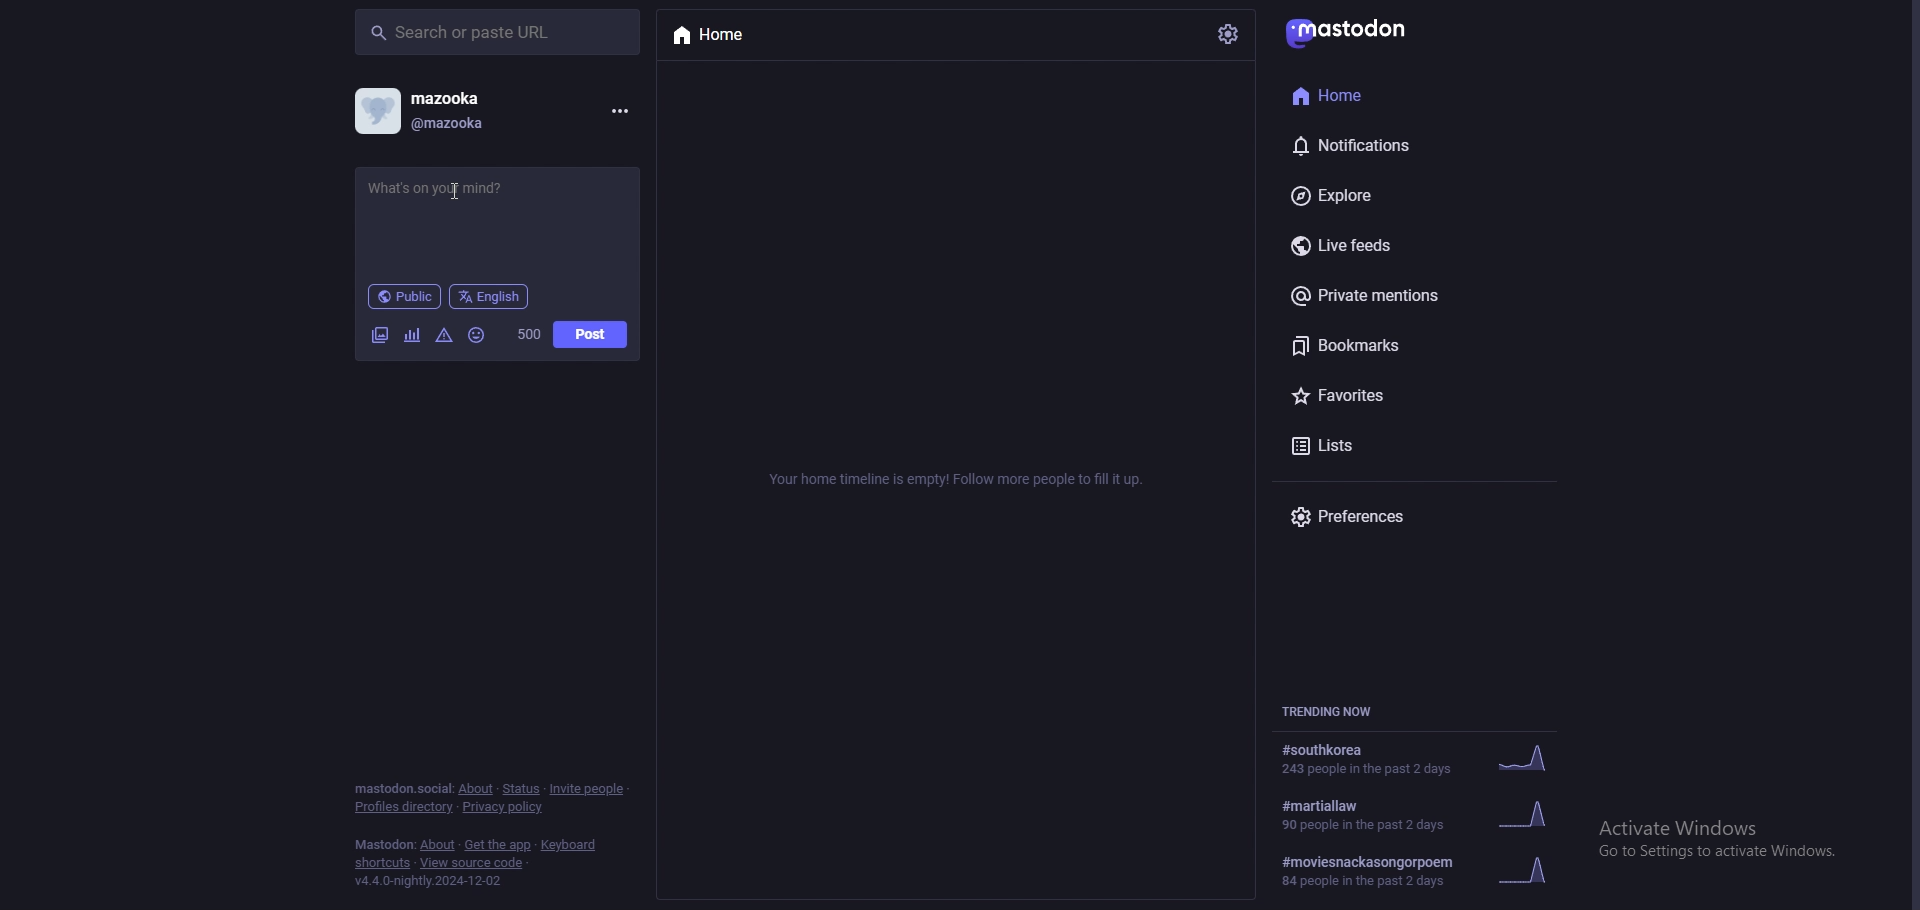 This screenshot has width=1920, height=910. Describe the element at coordinates (1388, 297) in the screenshot. I see `private mentions` at that location.